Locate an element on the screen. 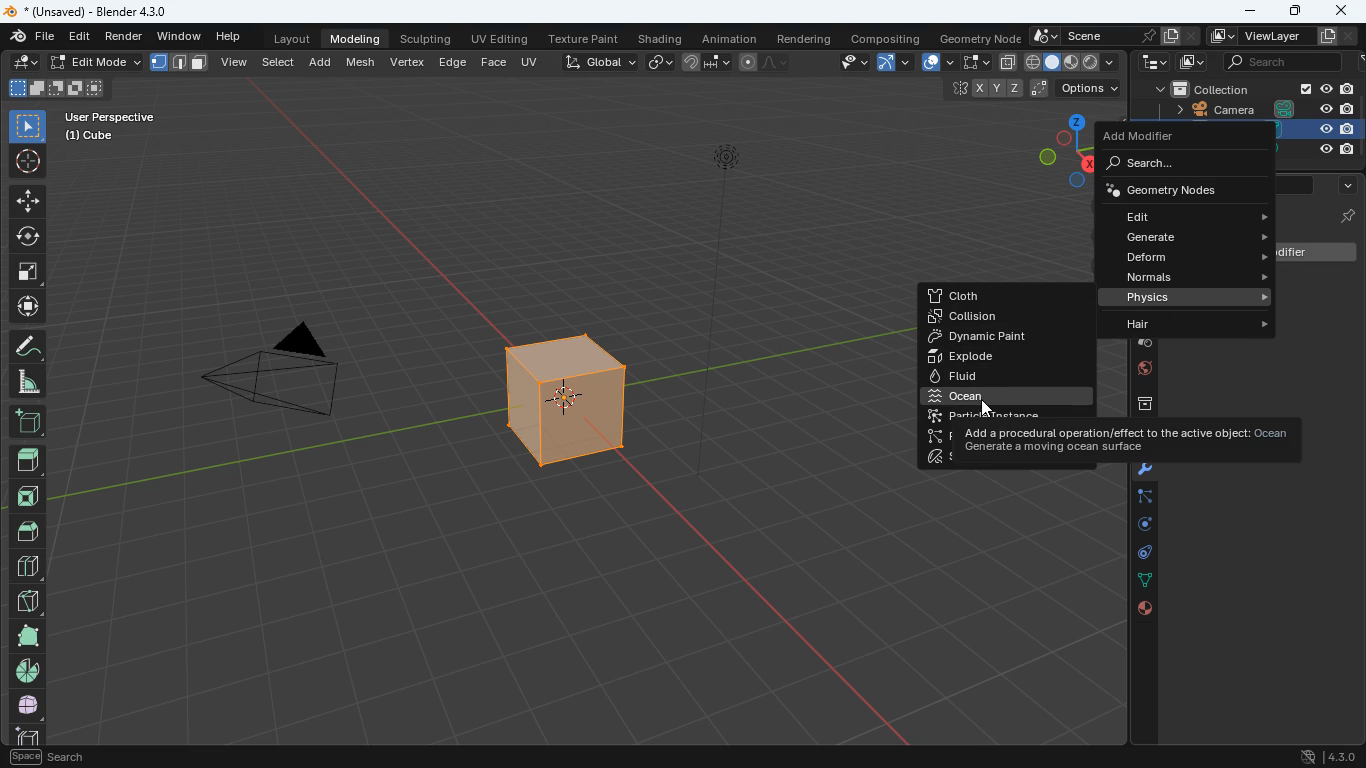  edge is located at coordinates (1136, 498).